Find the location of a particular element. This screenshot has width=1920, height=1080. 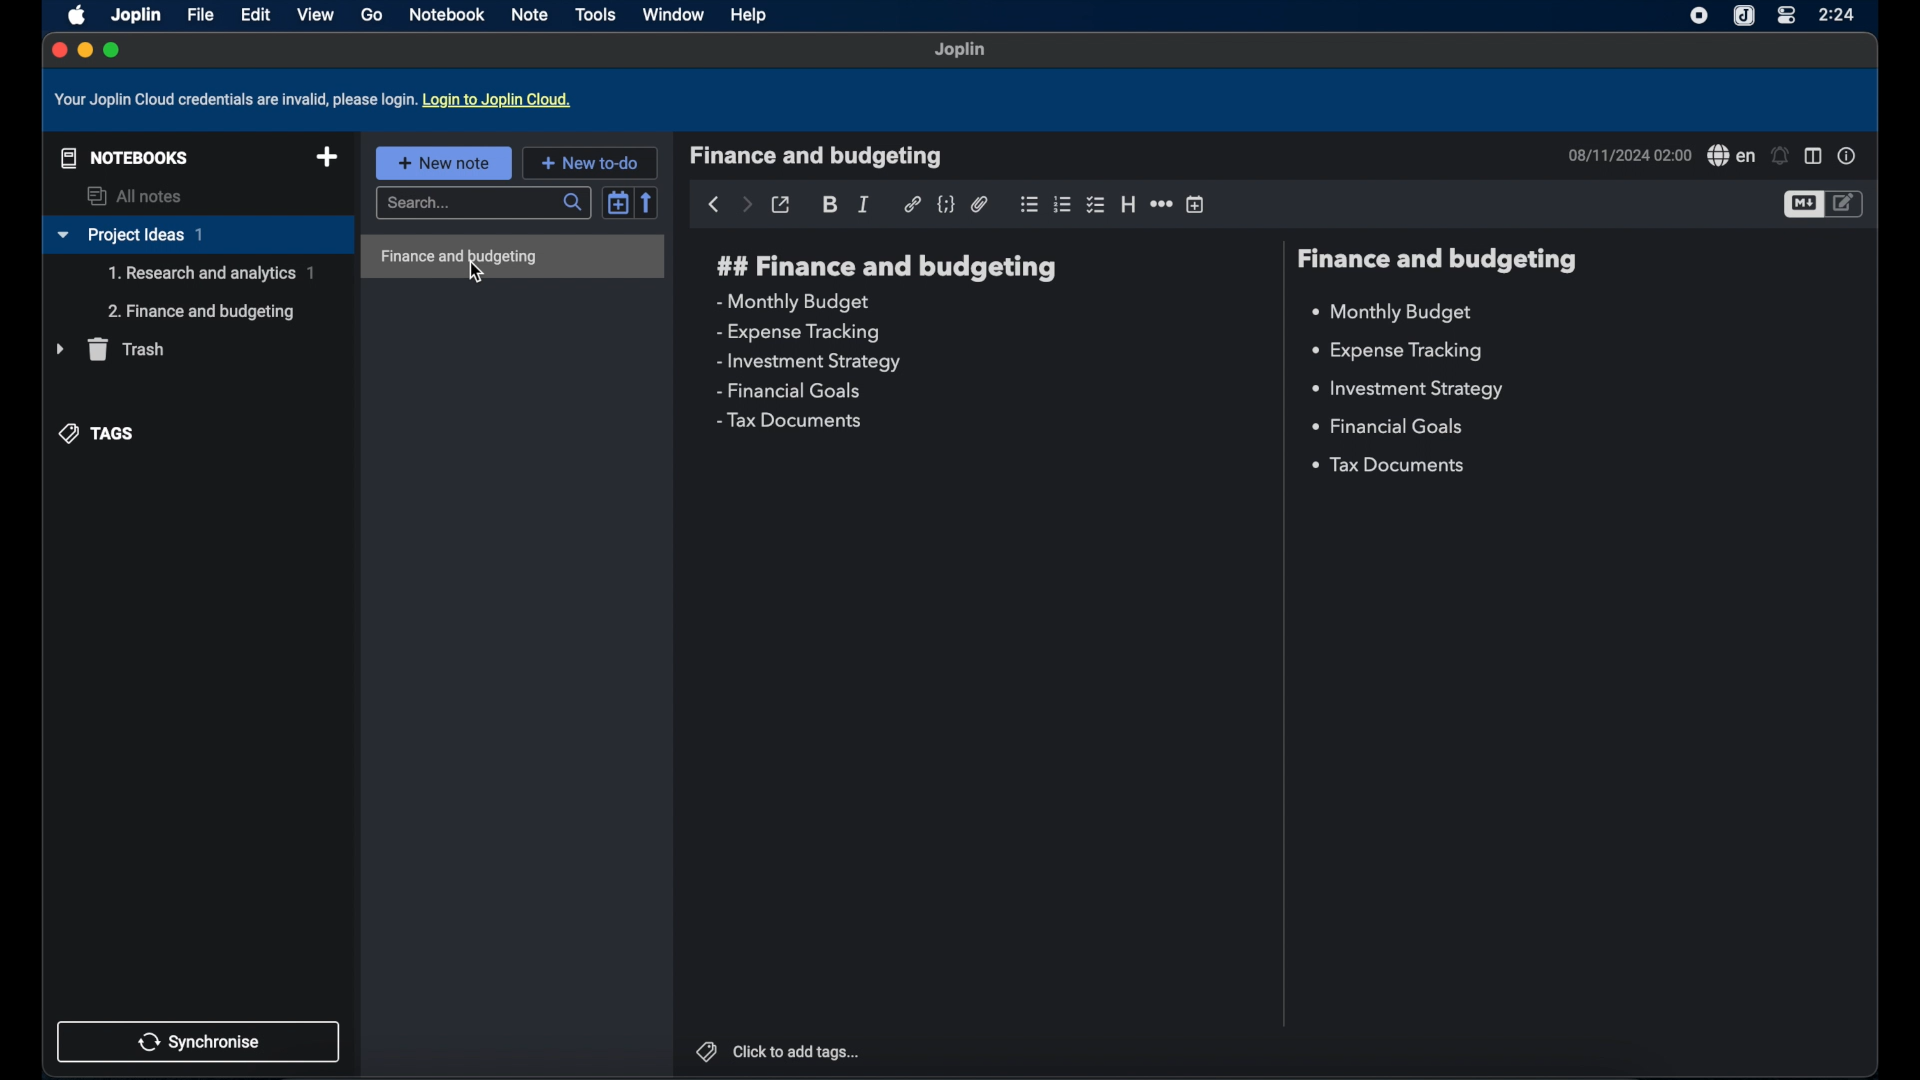

new to-do is located at coordinates (590, 162).